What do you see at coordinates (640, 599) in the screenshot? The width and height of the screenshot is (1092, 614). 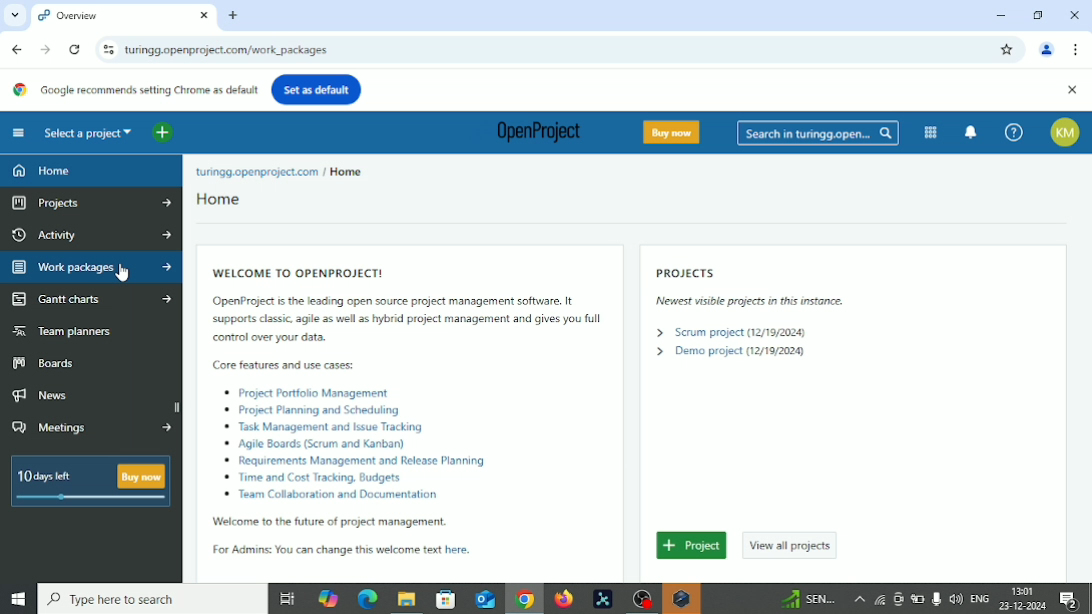 I see `OBS Studio` at bounding box center [640, 599].